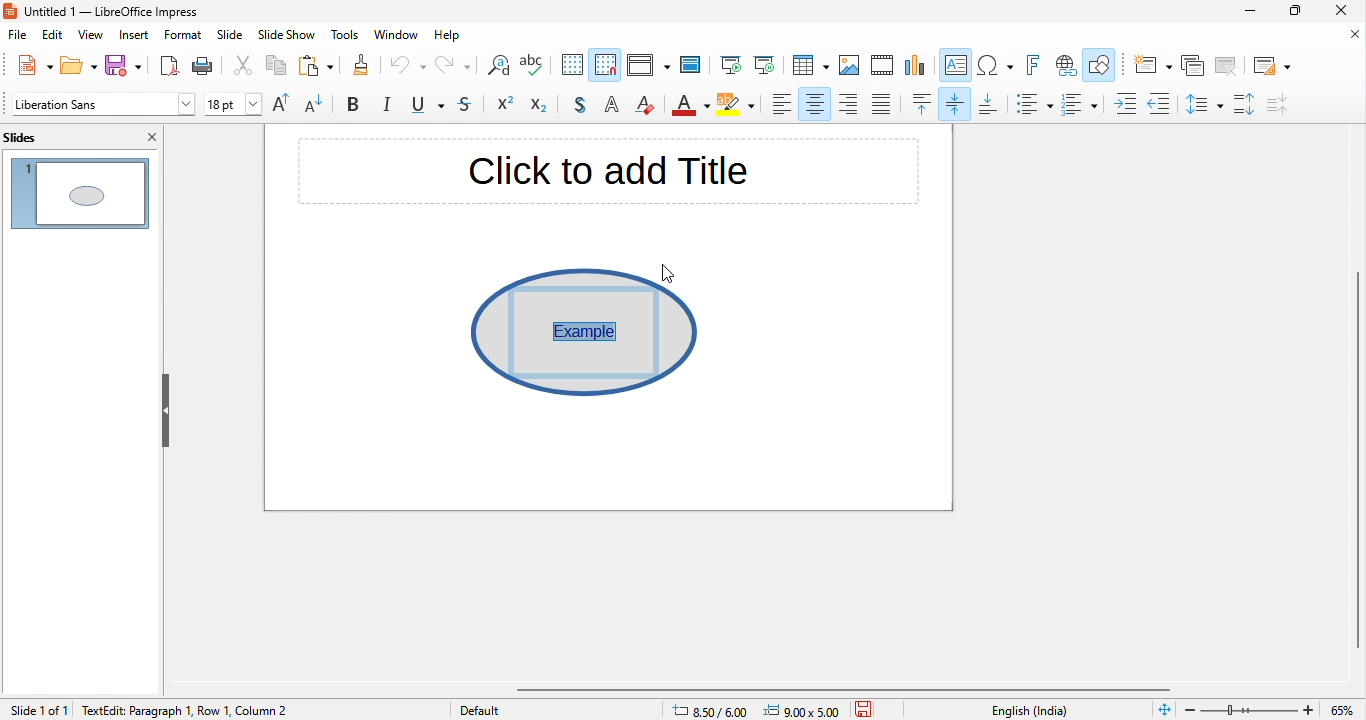  I want to click on file, so click(17, 37).